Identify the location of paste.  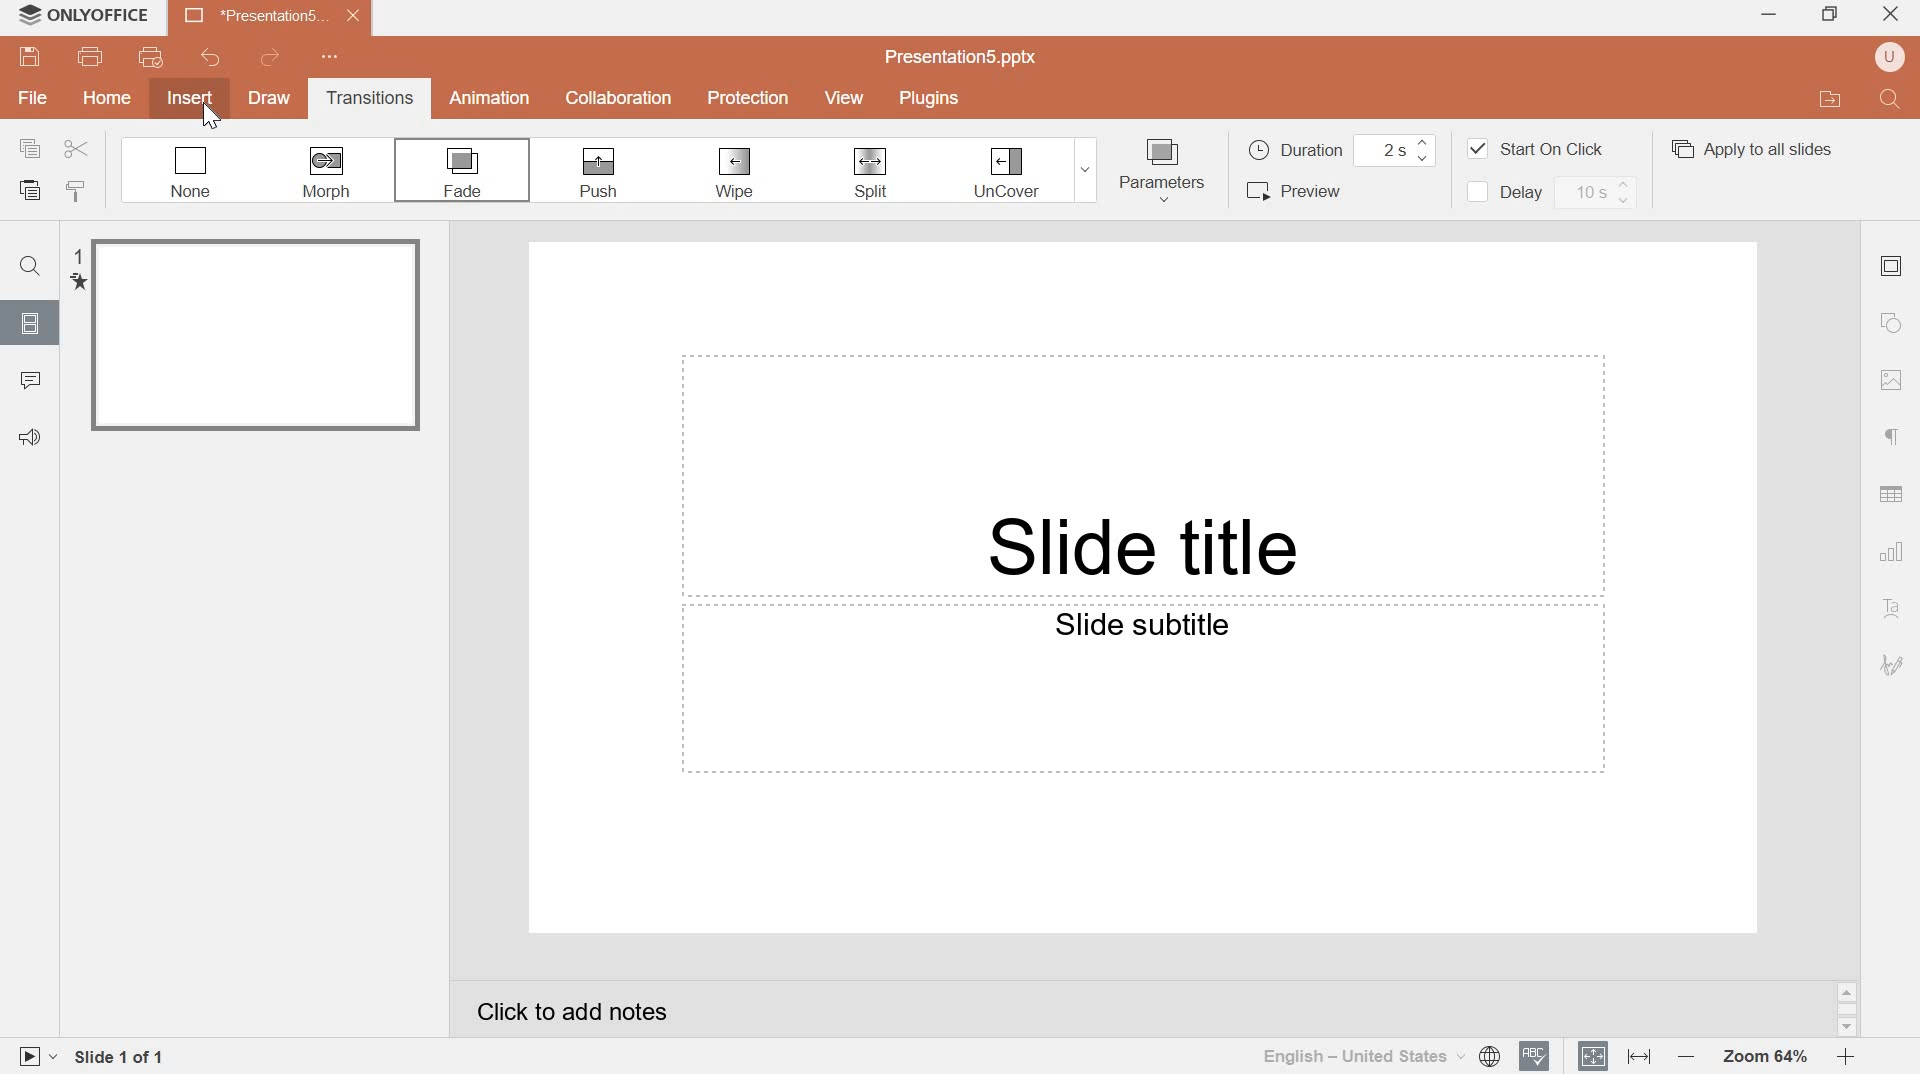
(30, 191).